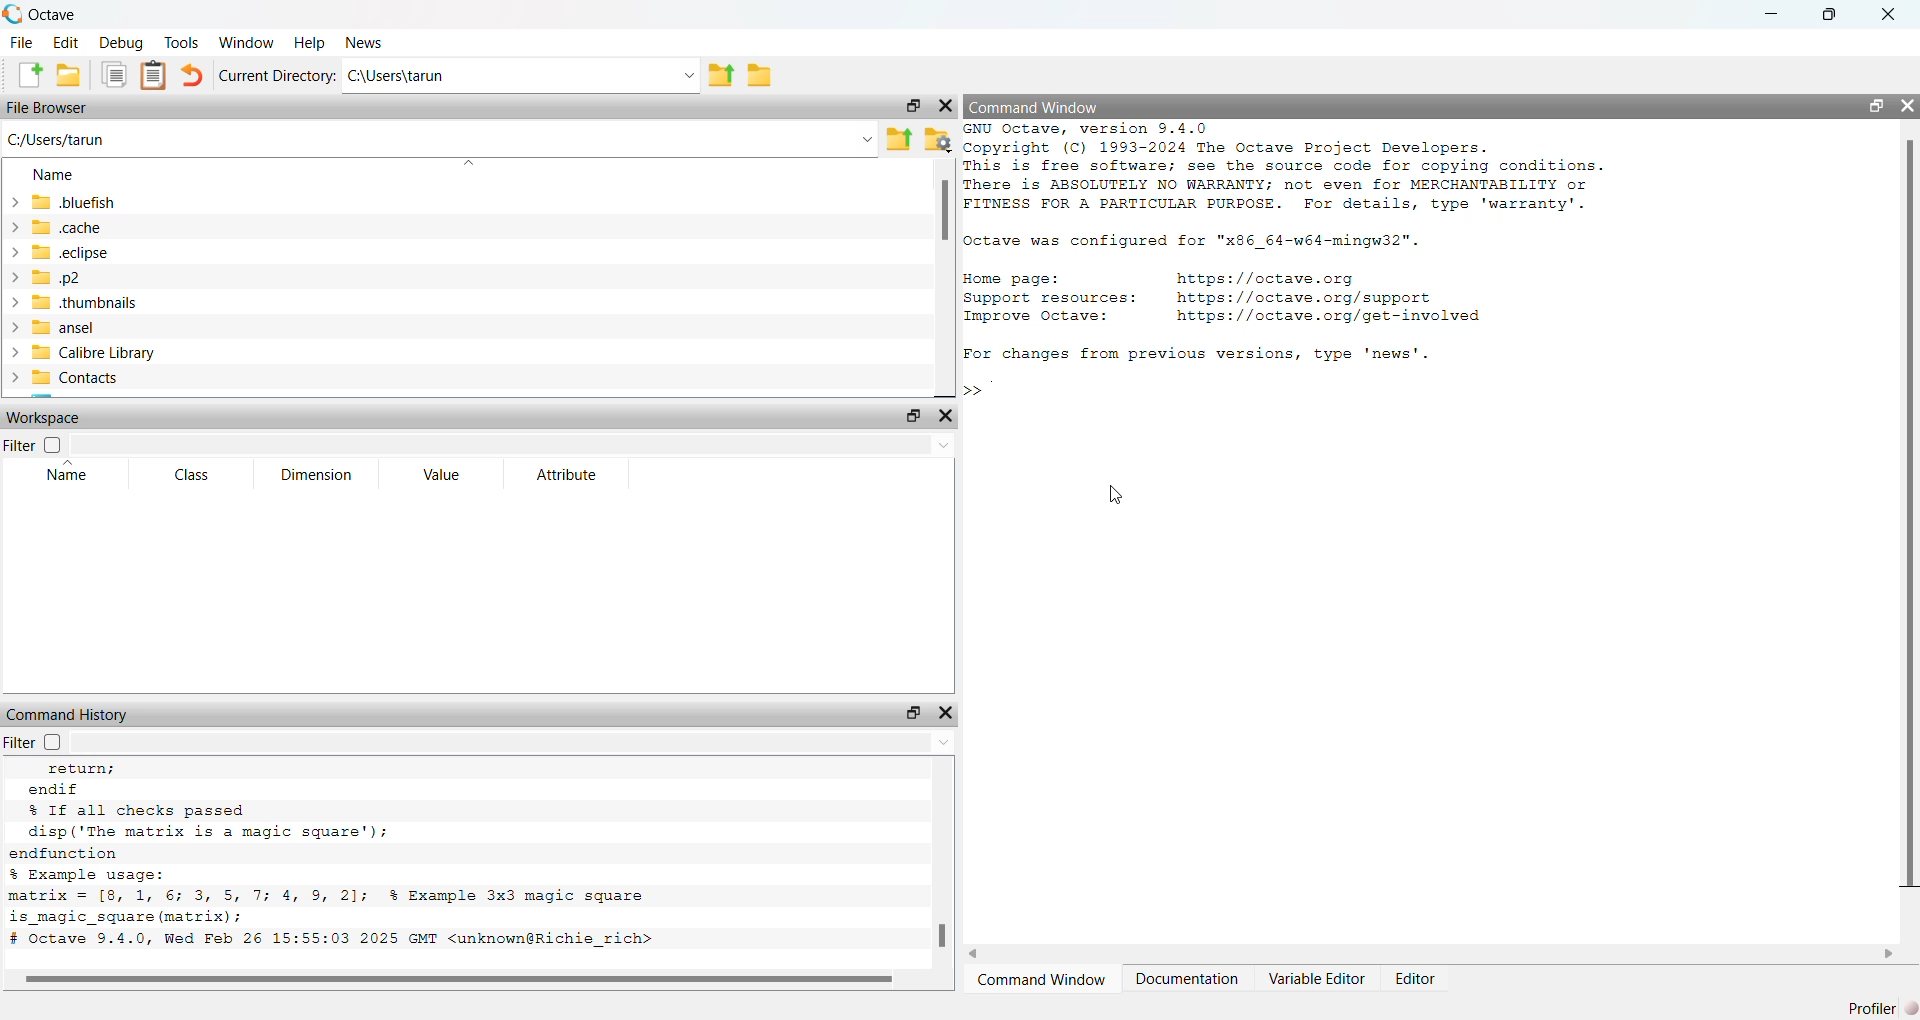  I want to click on maximize, so click(911, 105).